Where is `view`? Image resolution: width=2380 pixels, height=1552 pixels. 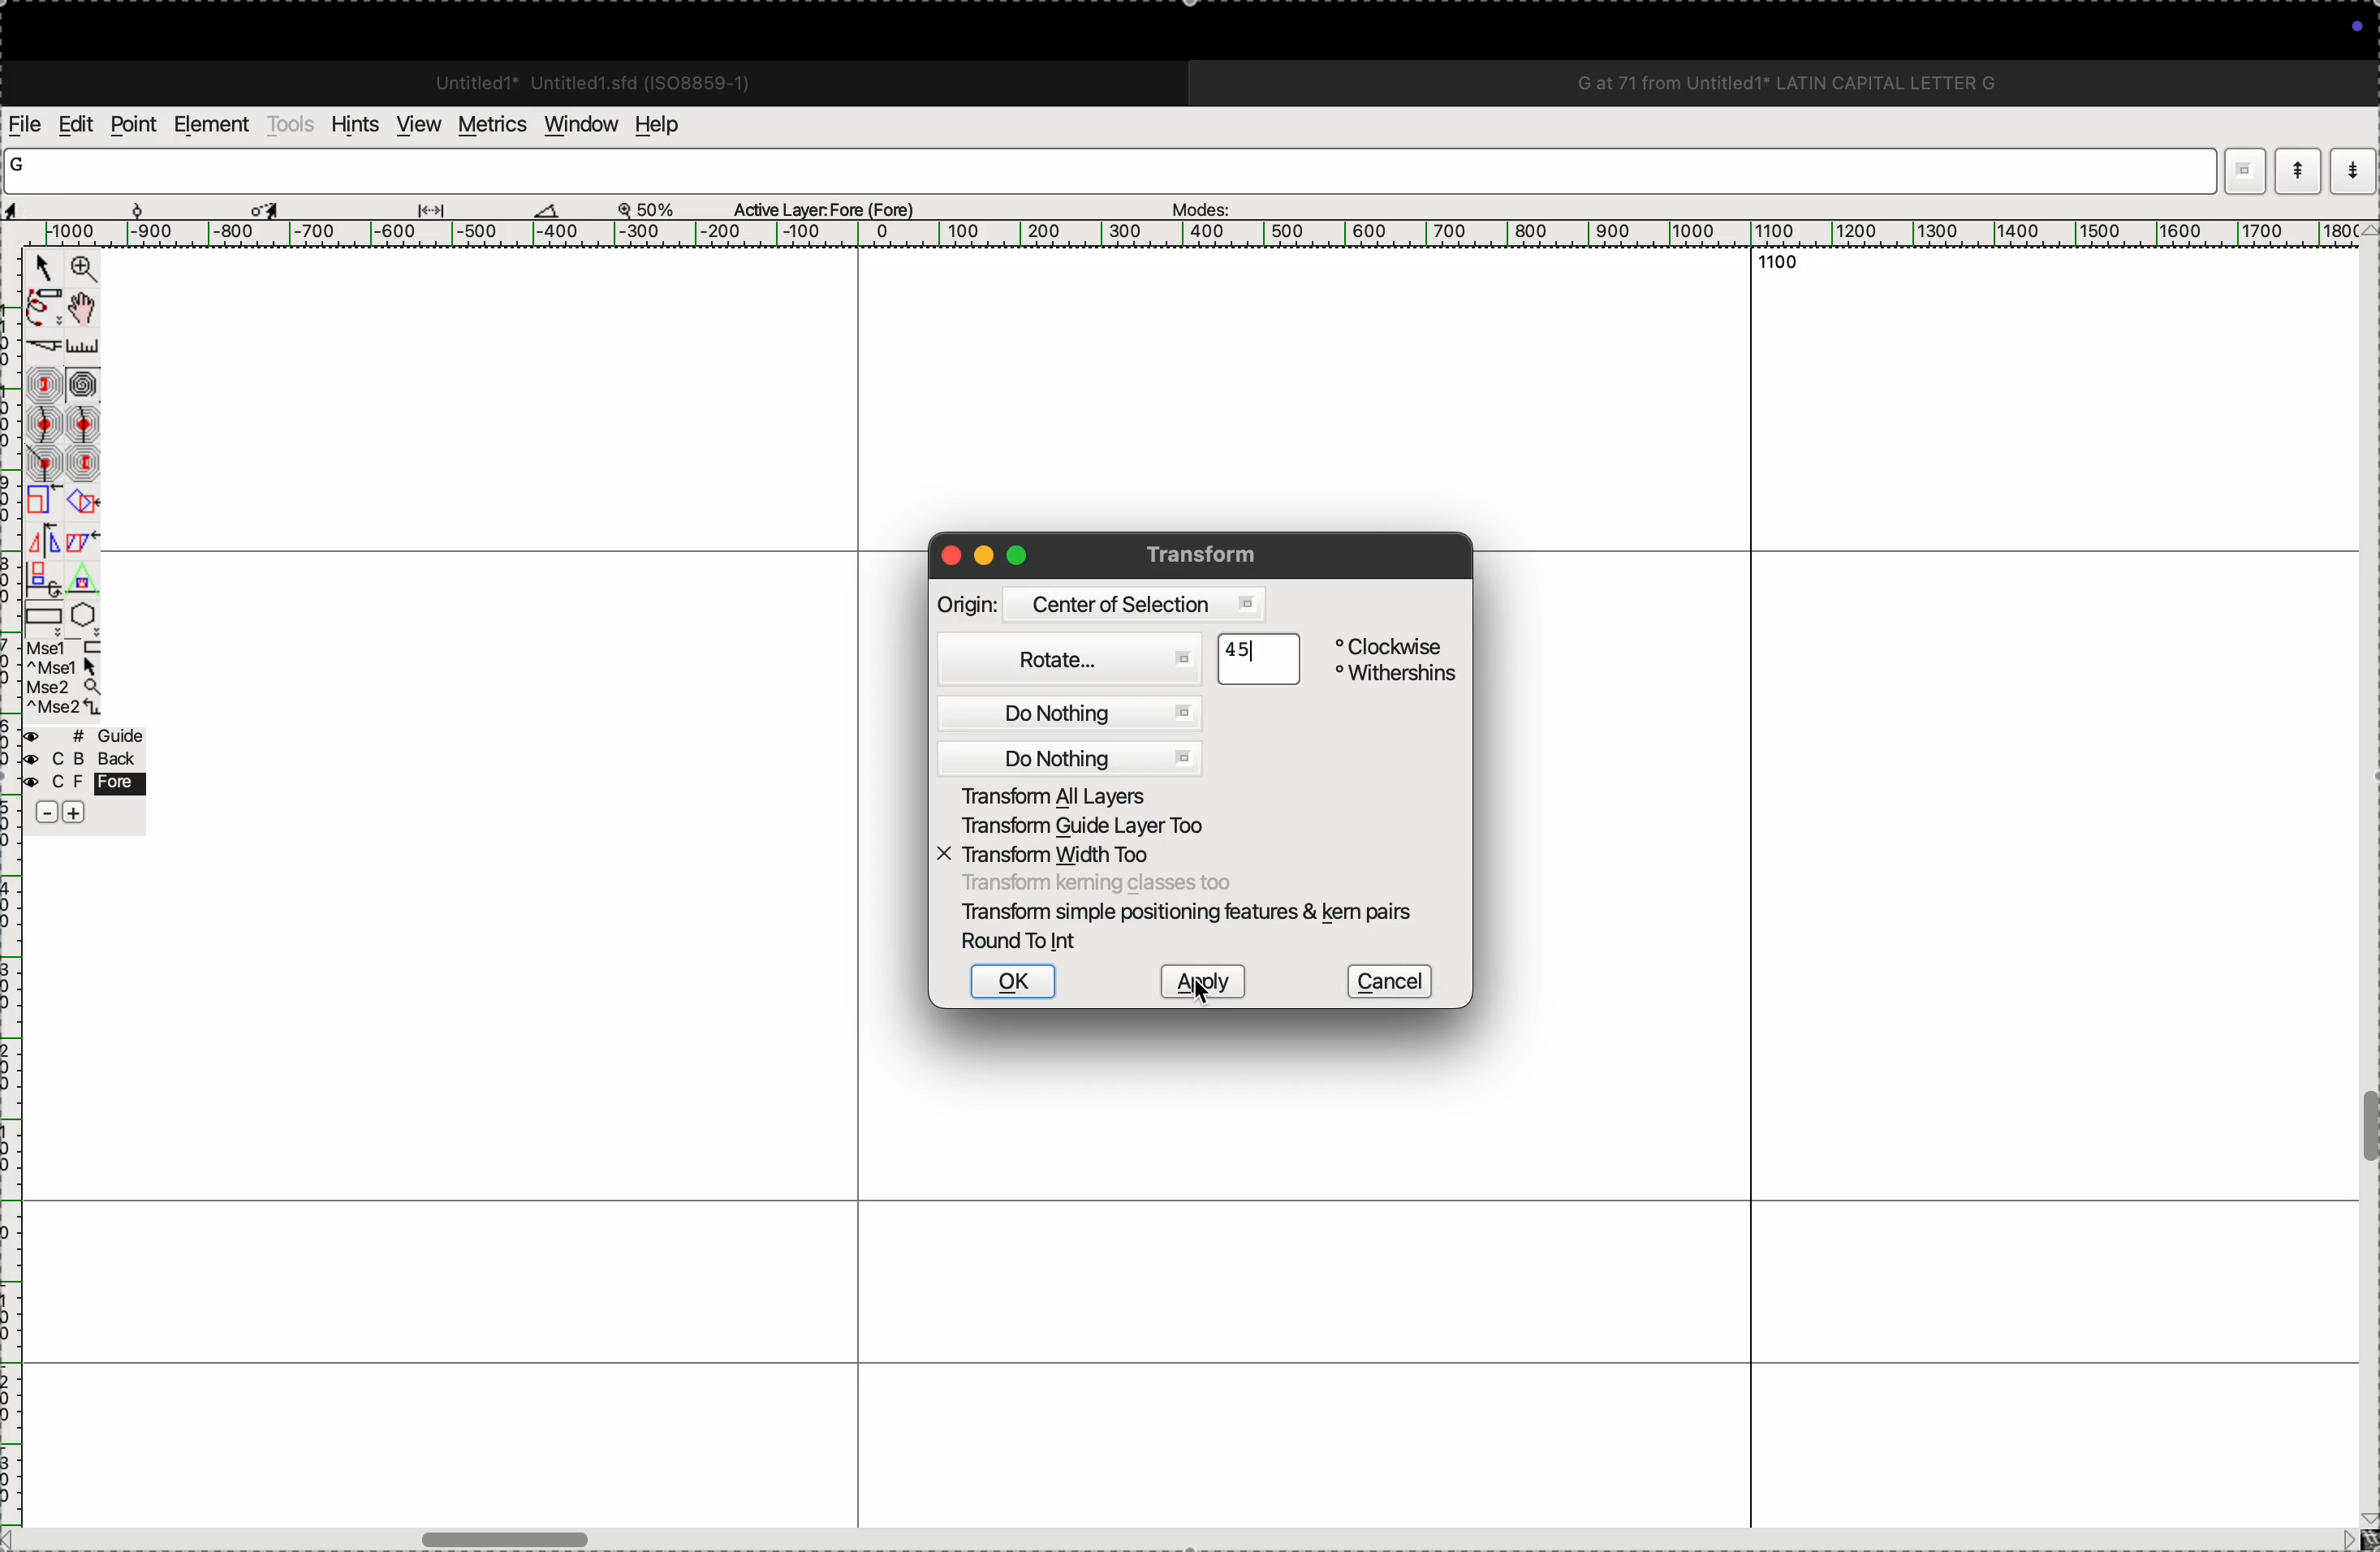 view is located at coordinates (420, 124).